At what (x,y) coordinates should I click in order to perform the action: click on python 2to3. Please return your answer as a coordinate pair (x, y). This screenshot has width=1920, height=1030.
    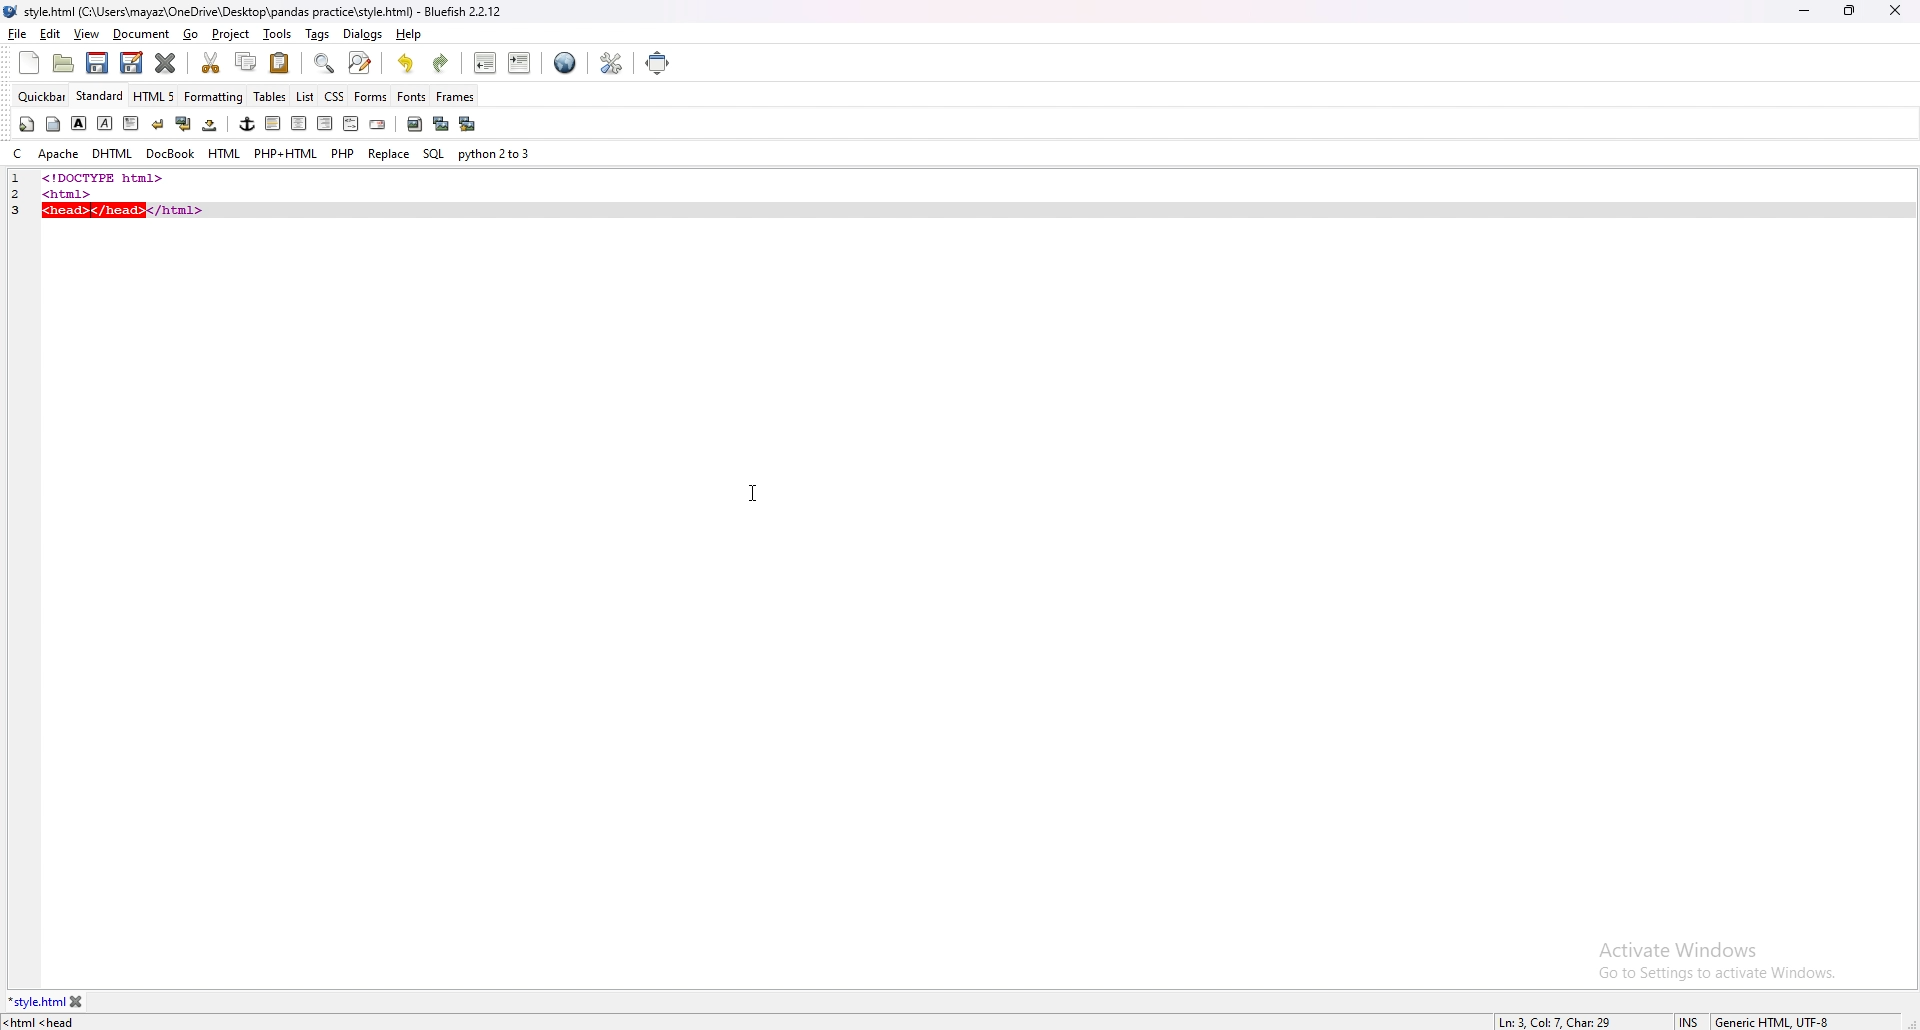
    Looking at the image, I should click on (497, 154).